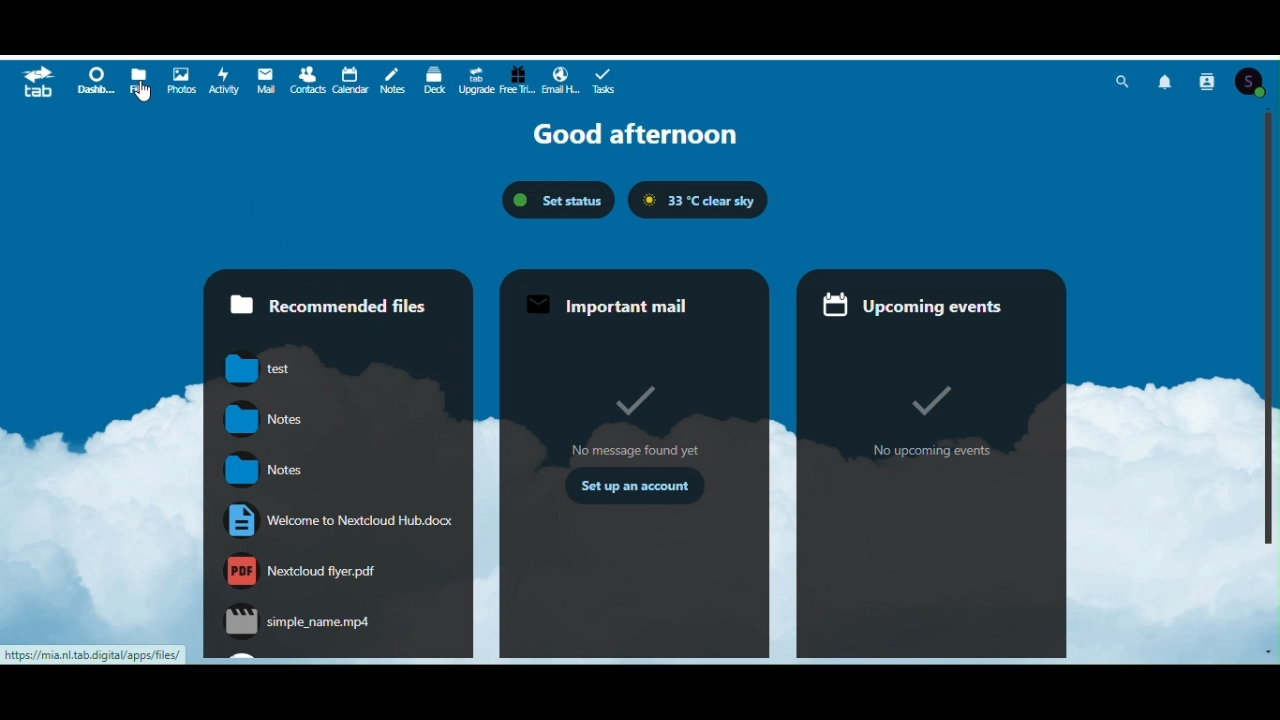 The image size is (1280, 720). I want to click on no message found yet, so click(632, 418).